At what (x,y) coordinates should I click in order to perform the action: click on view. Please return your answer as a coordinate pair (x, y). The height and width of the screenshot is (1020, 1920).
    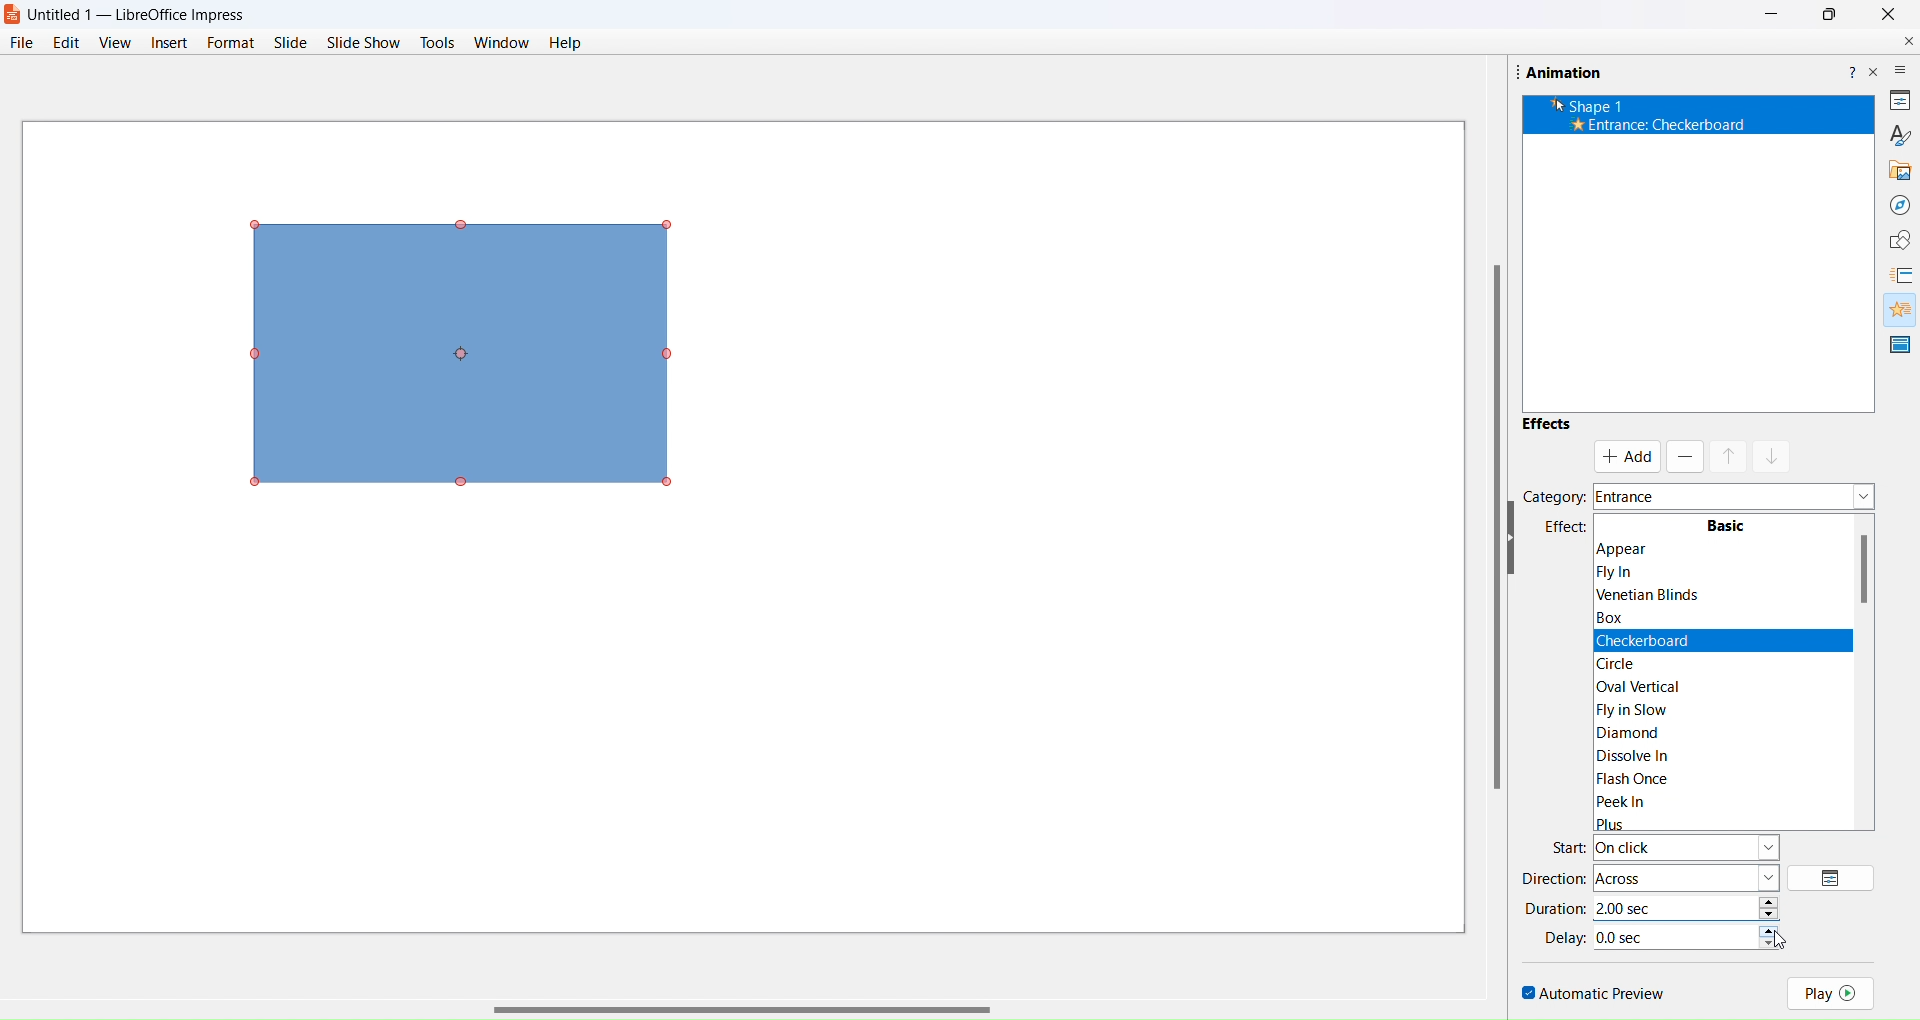
    Looking at the image, I should click on (114, 43).